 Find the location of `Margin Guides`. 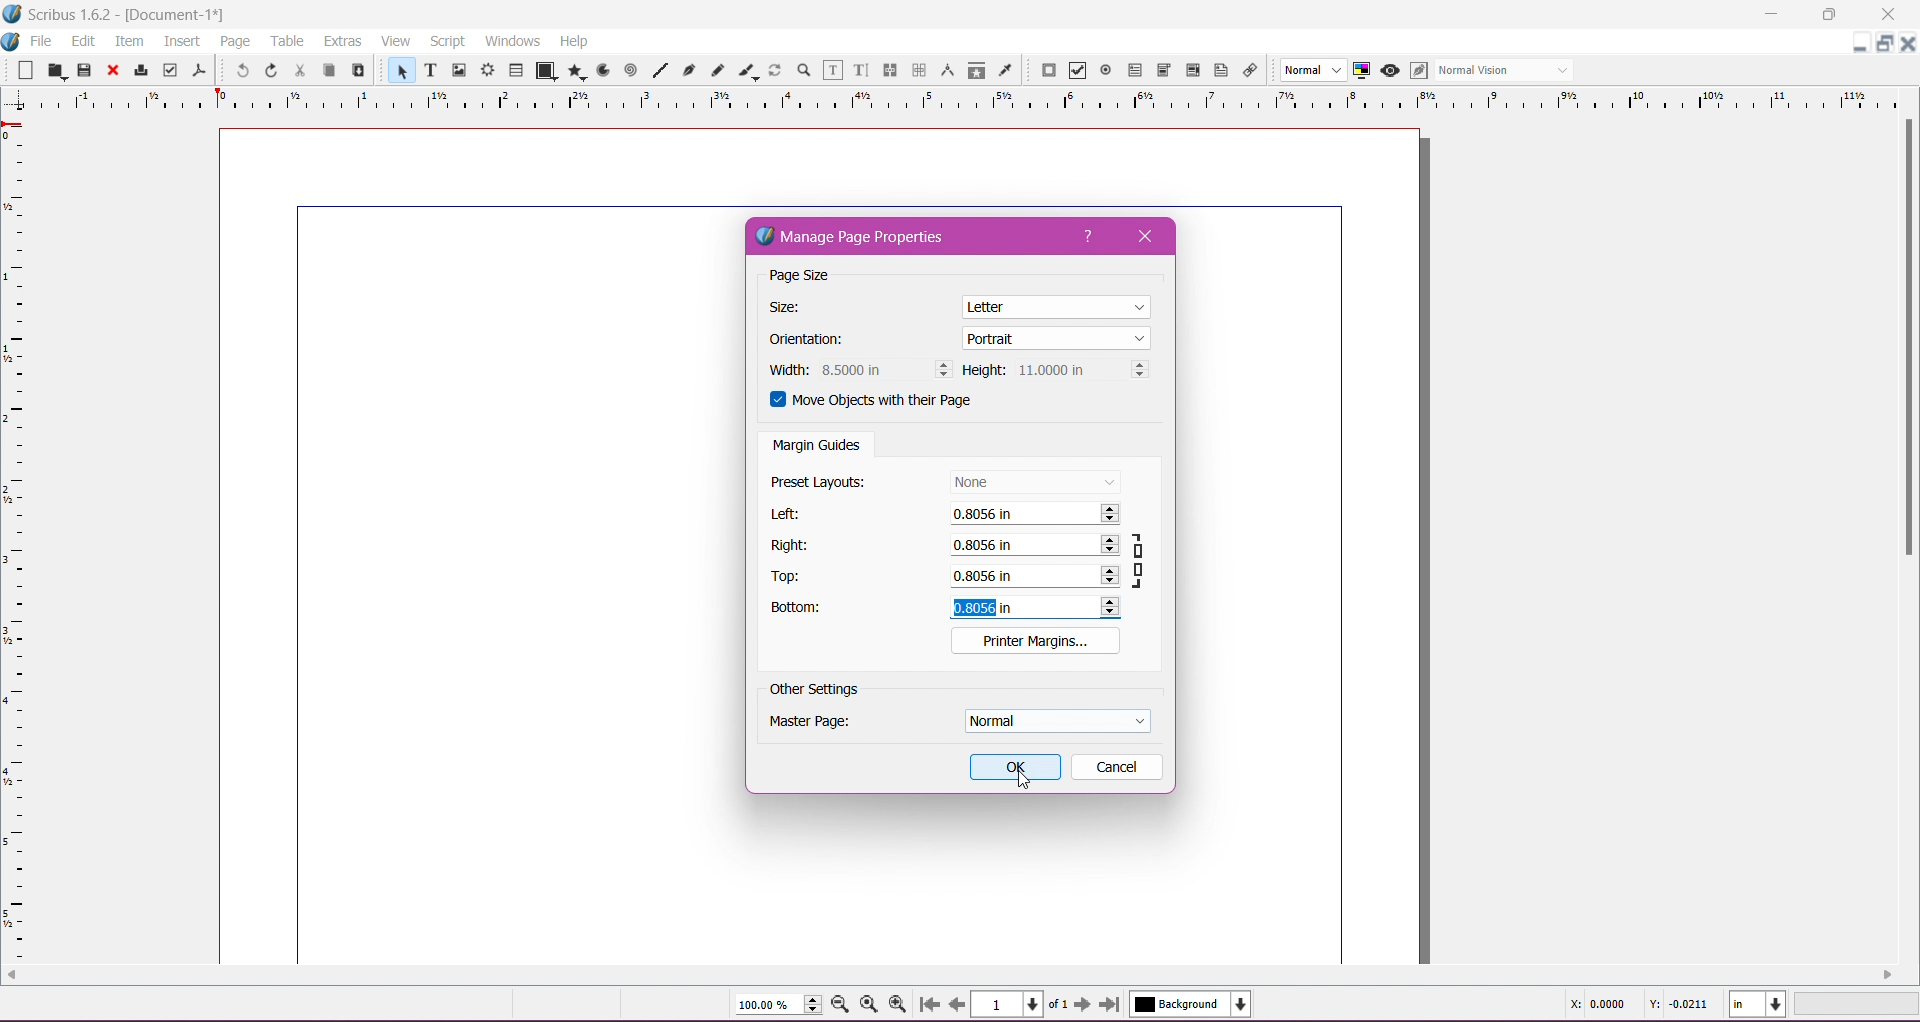

Margin Guides is located at coordinates (817, 447).